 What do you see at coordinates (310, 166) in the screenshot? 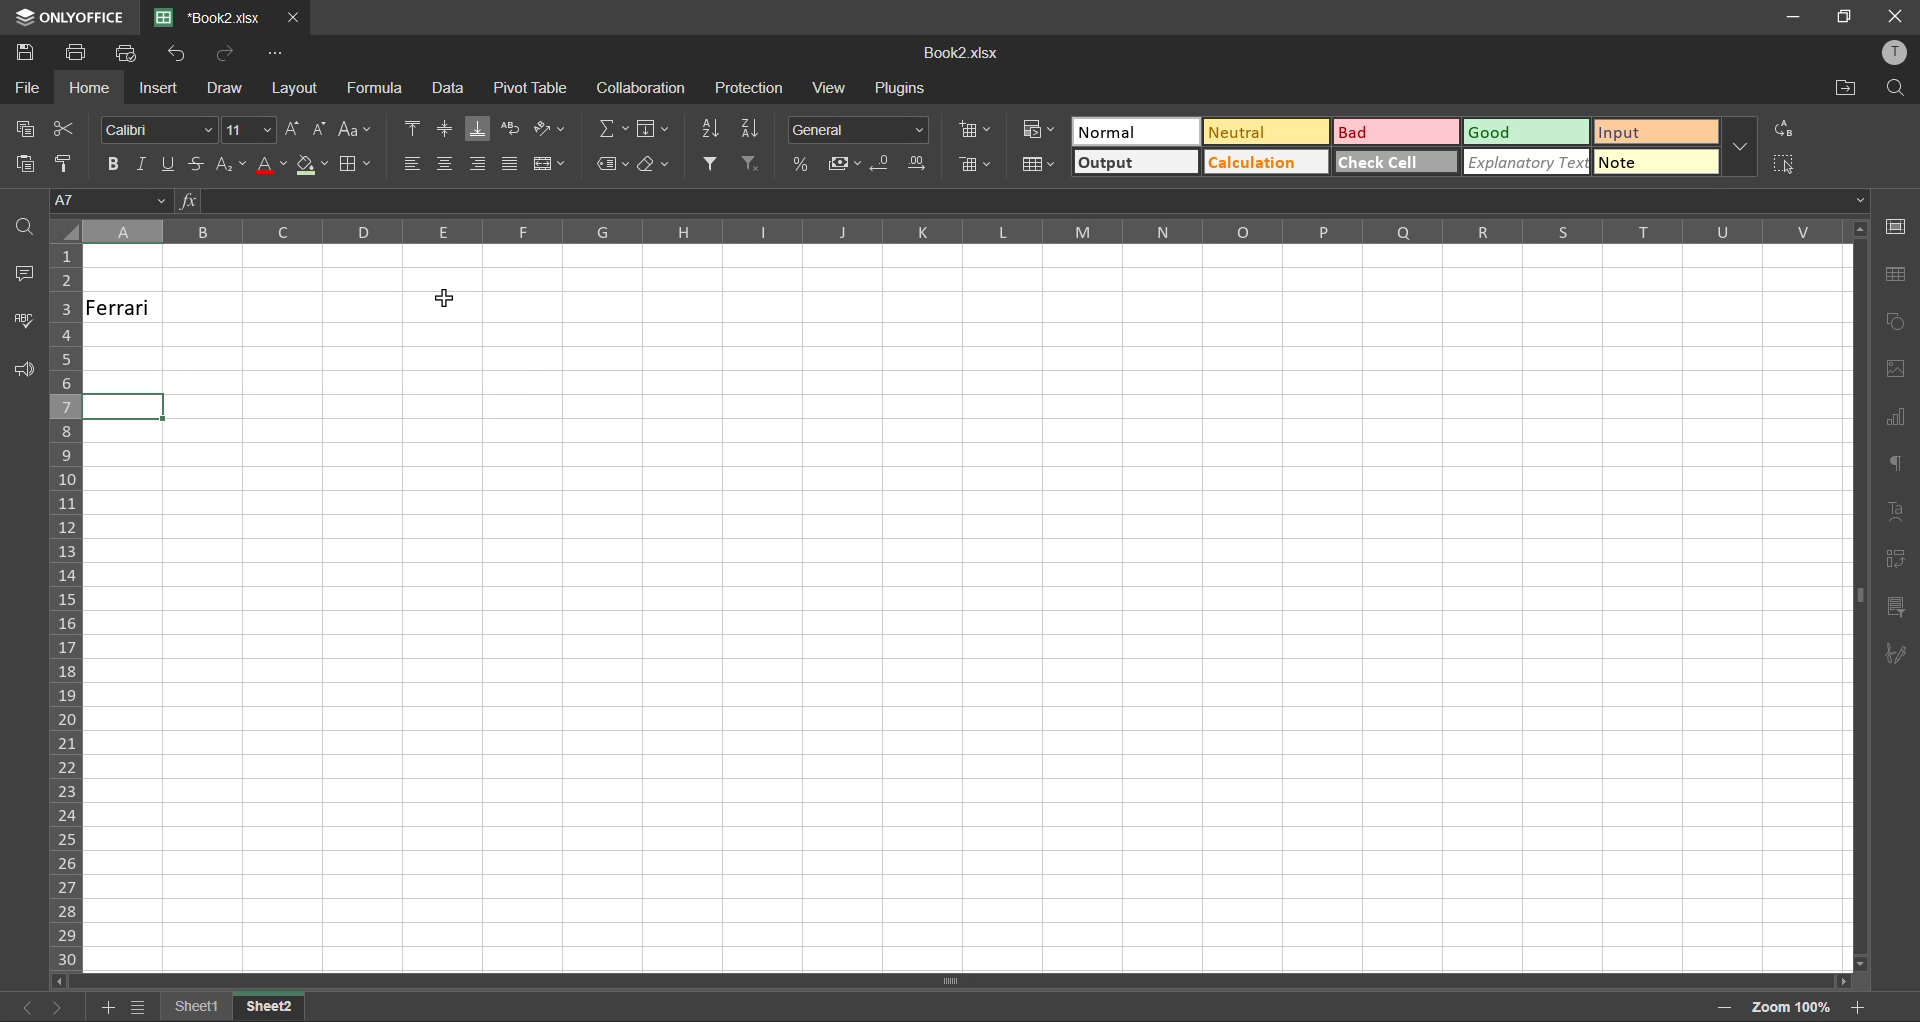
I see `fillcolor` at bounding box center [310, 166].